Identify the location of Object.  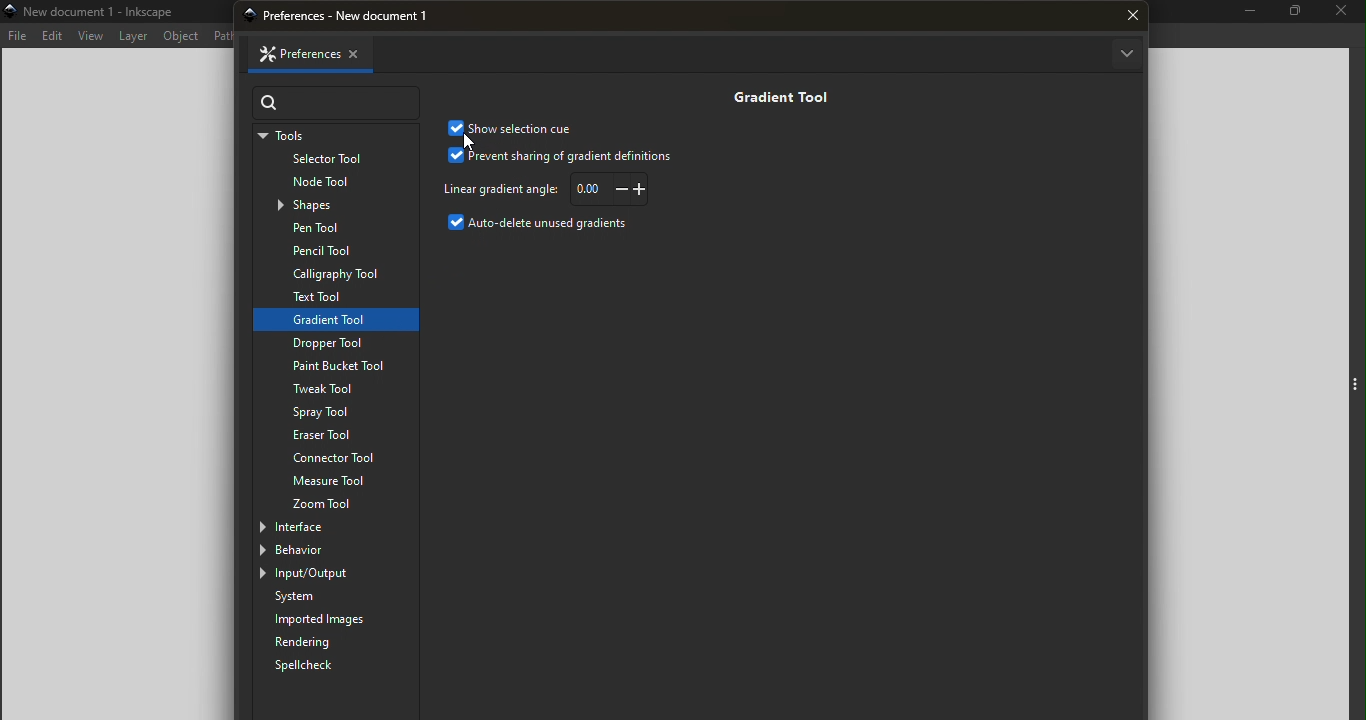
(183, 36).